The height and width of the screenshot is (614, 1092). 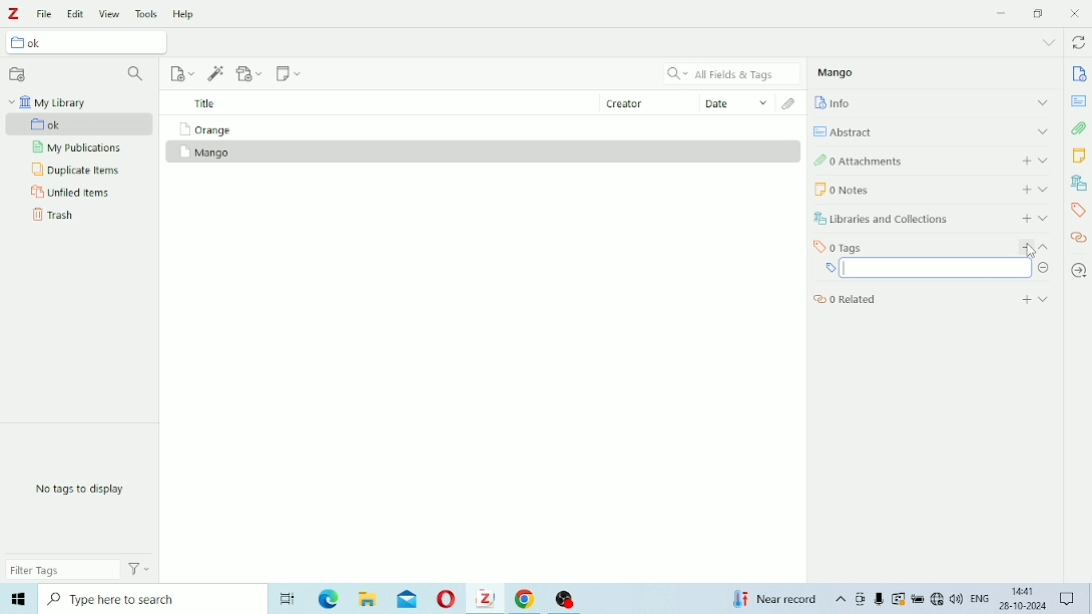 I want to click on Related, so click(x=1079, y=237).